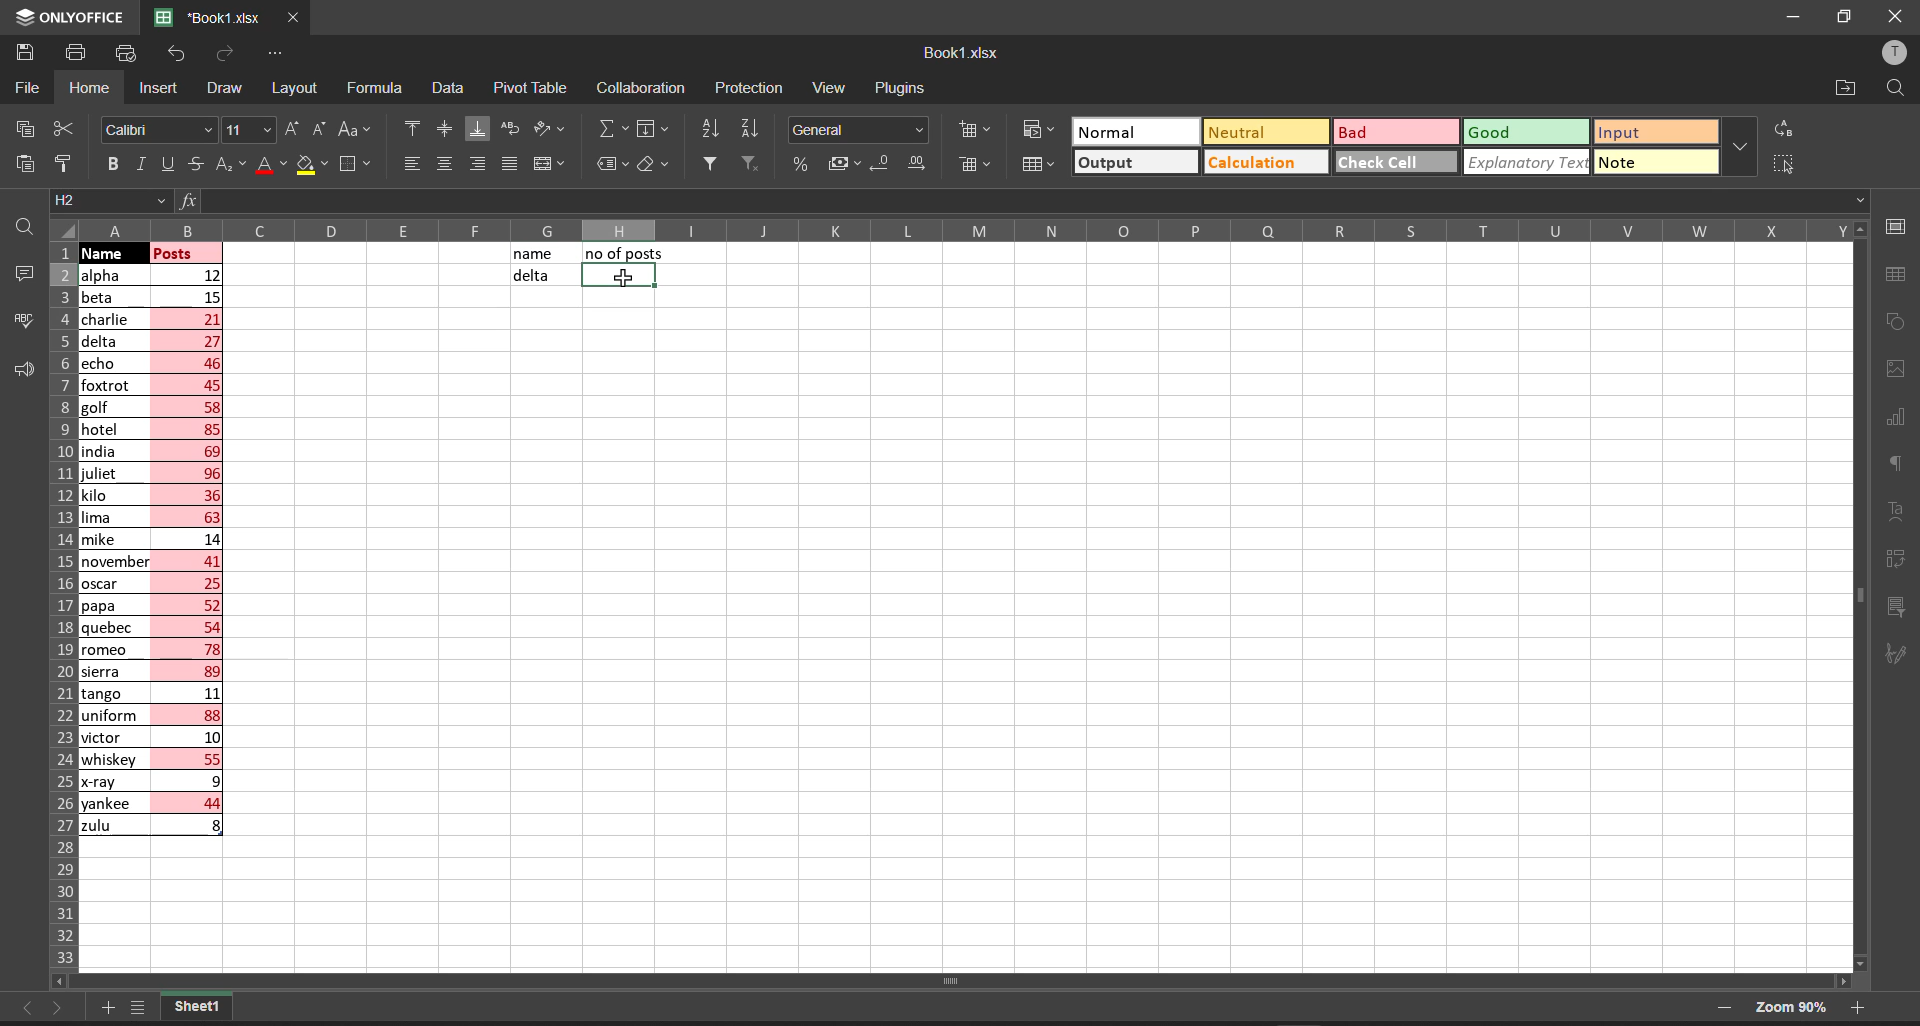 The height and width of the screenshot is (1026, 1920). I want to click on insert cells, so click(972, 131).